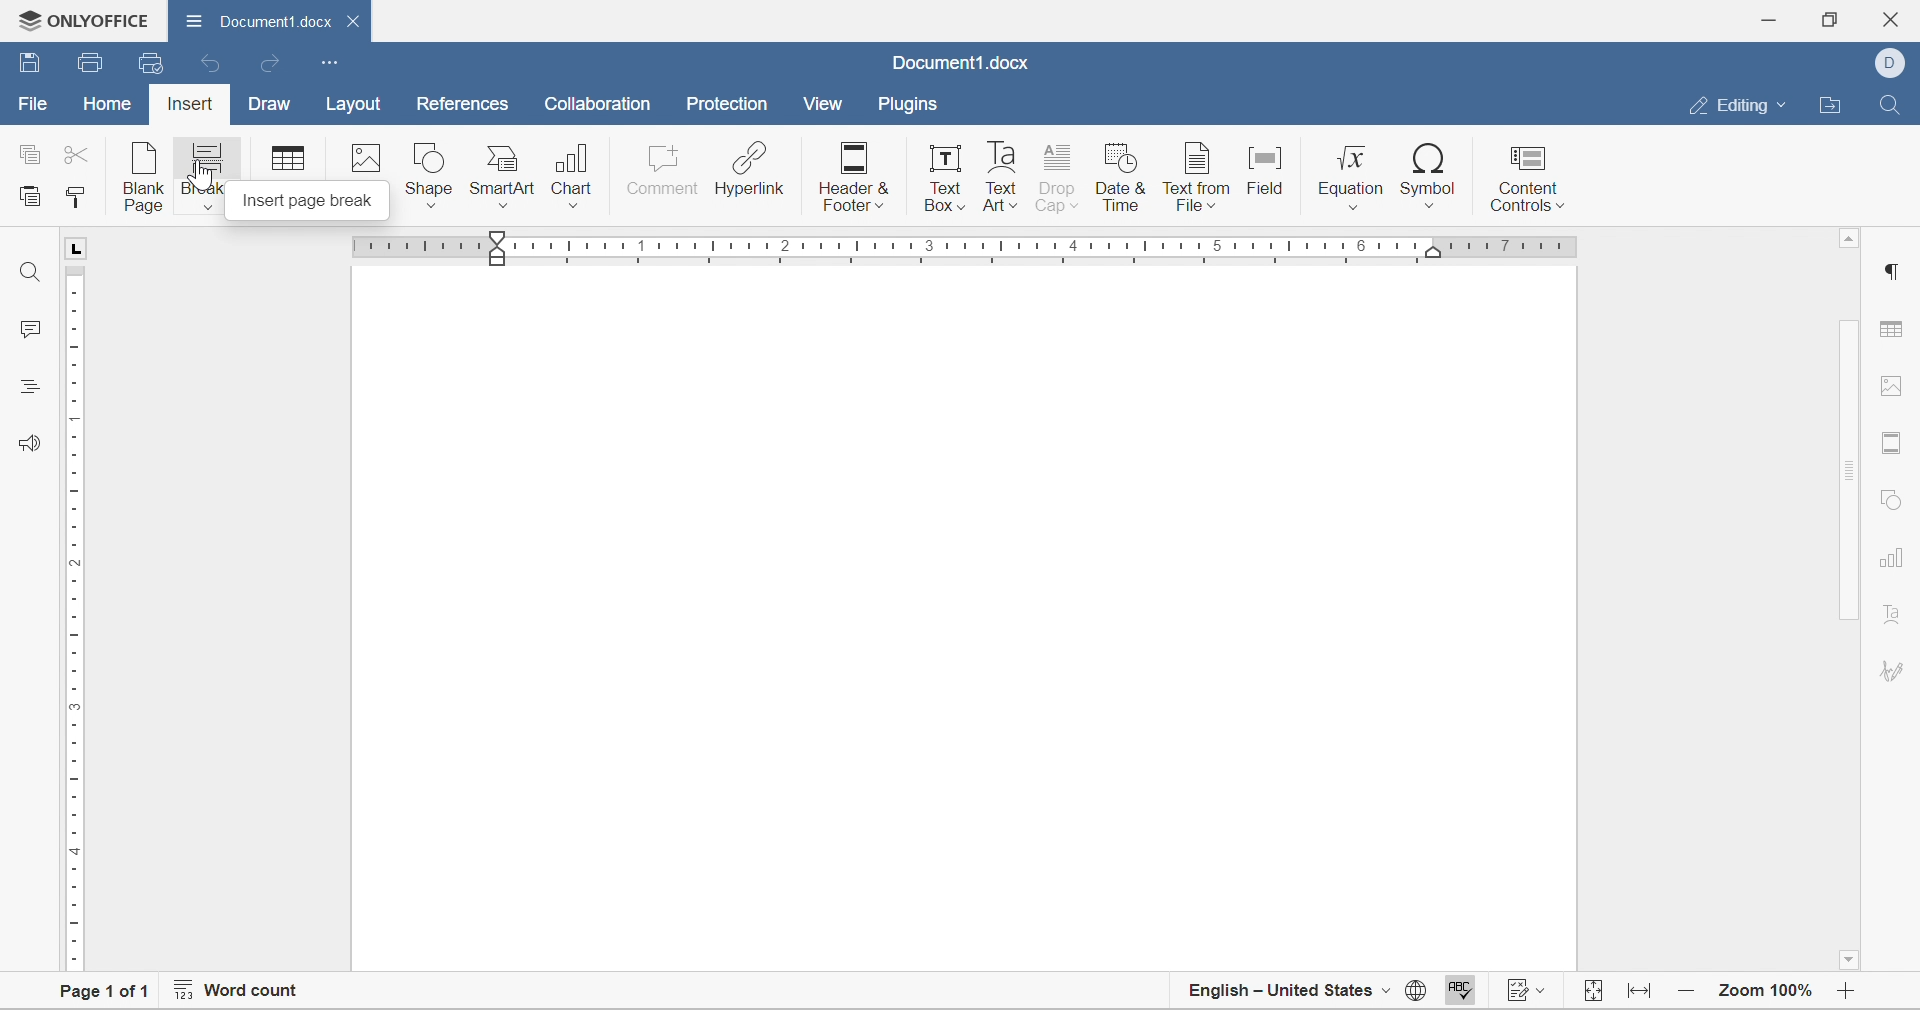 This screenshot has height=1010, width=1920. What do you see at coordinates (32, 329) in the screenshot?
I see `Comments` at bounding box center [32, 329].